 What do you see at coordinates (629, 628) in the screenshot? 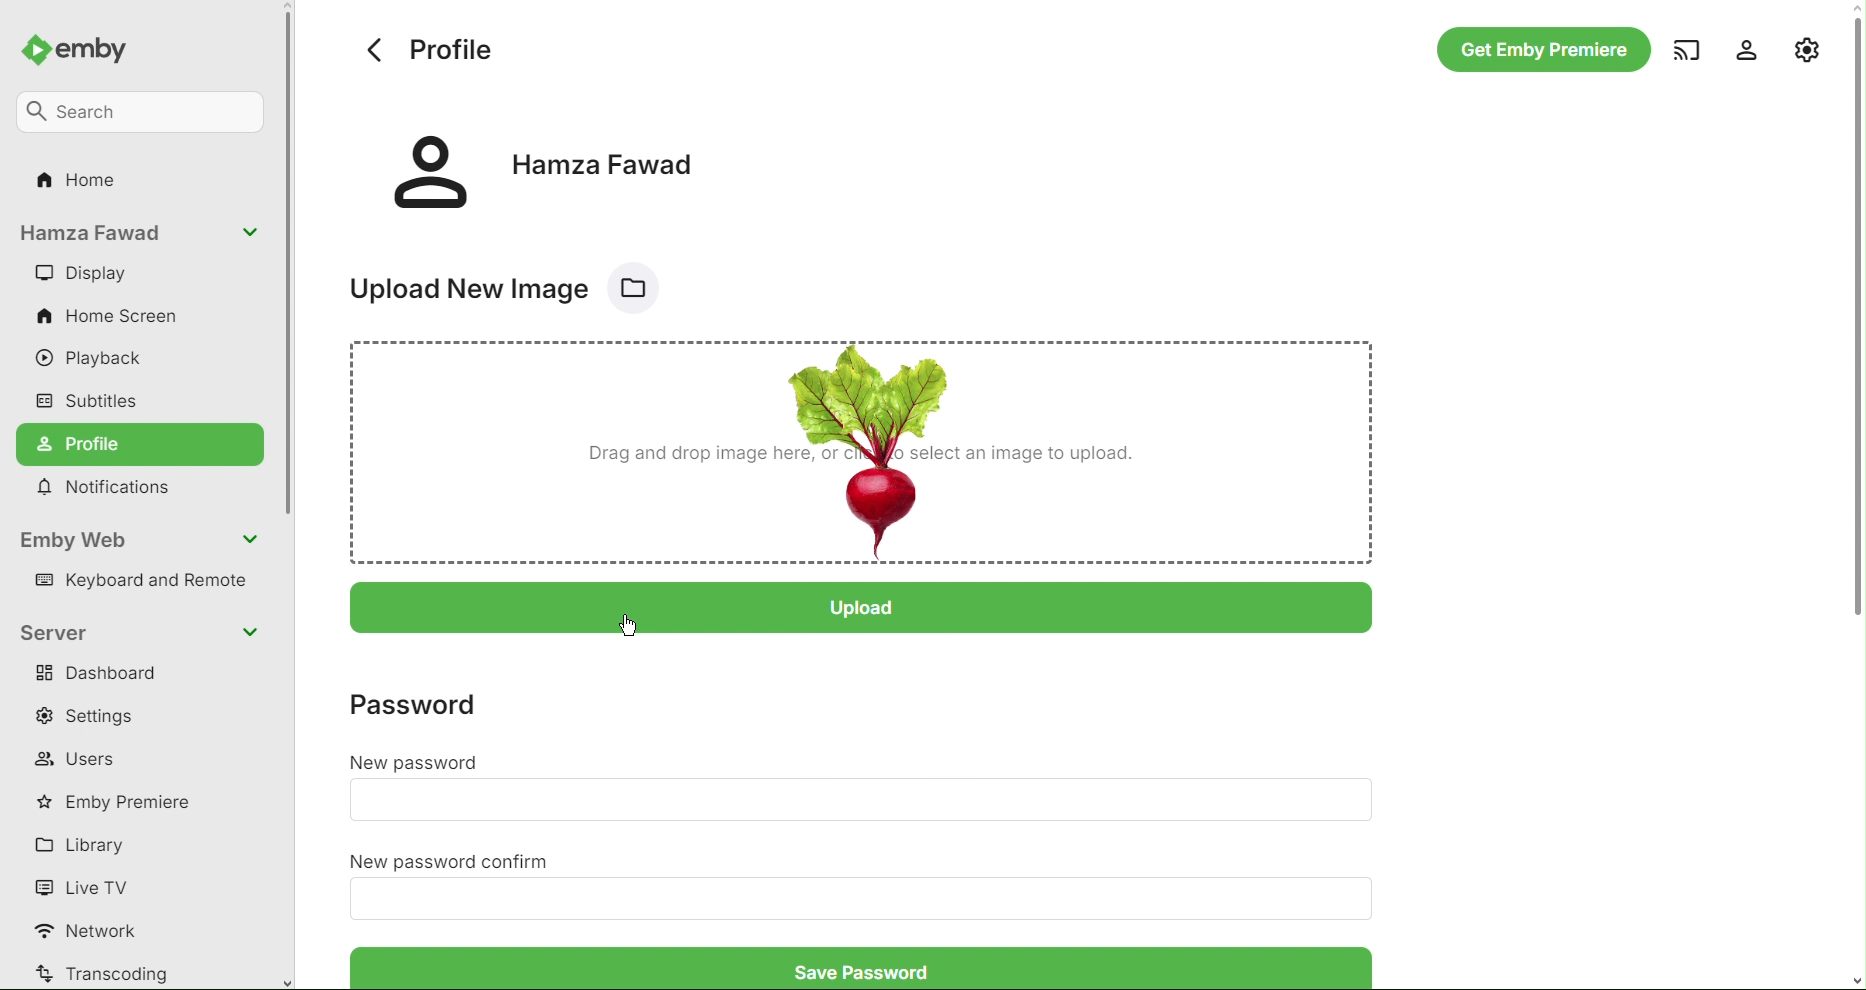
I see `Cursor` at bounding box center [629, 628].